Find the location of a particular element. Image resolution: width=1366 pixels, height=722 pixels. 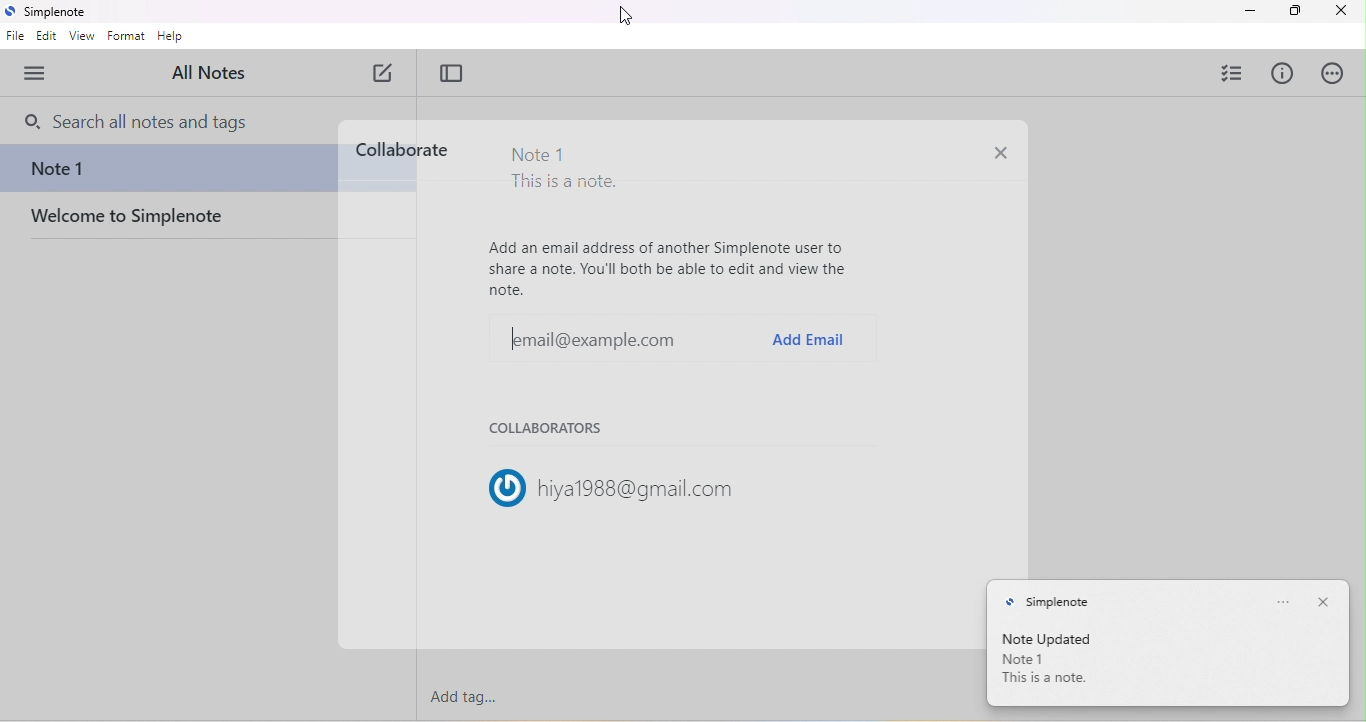

email @example.com is located at coordinates (584, 339).